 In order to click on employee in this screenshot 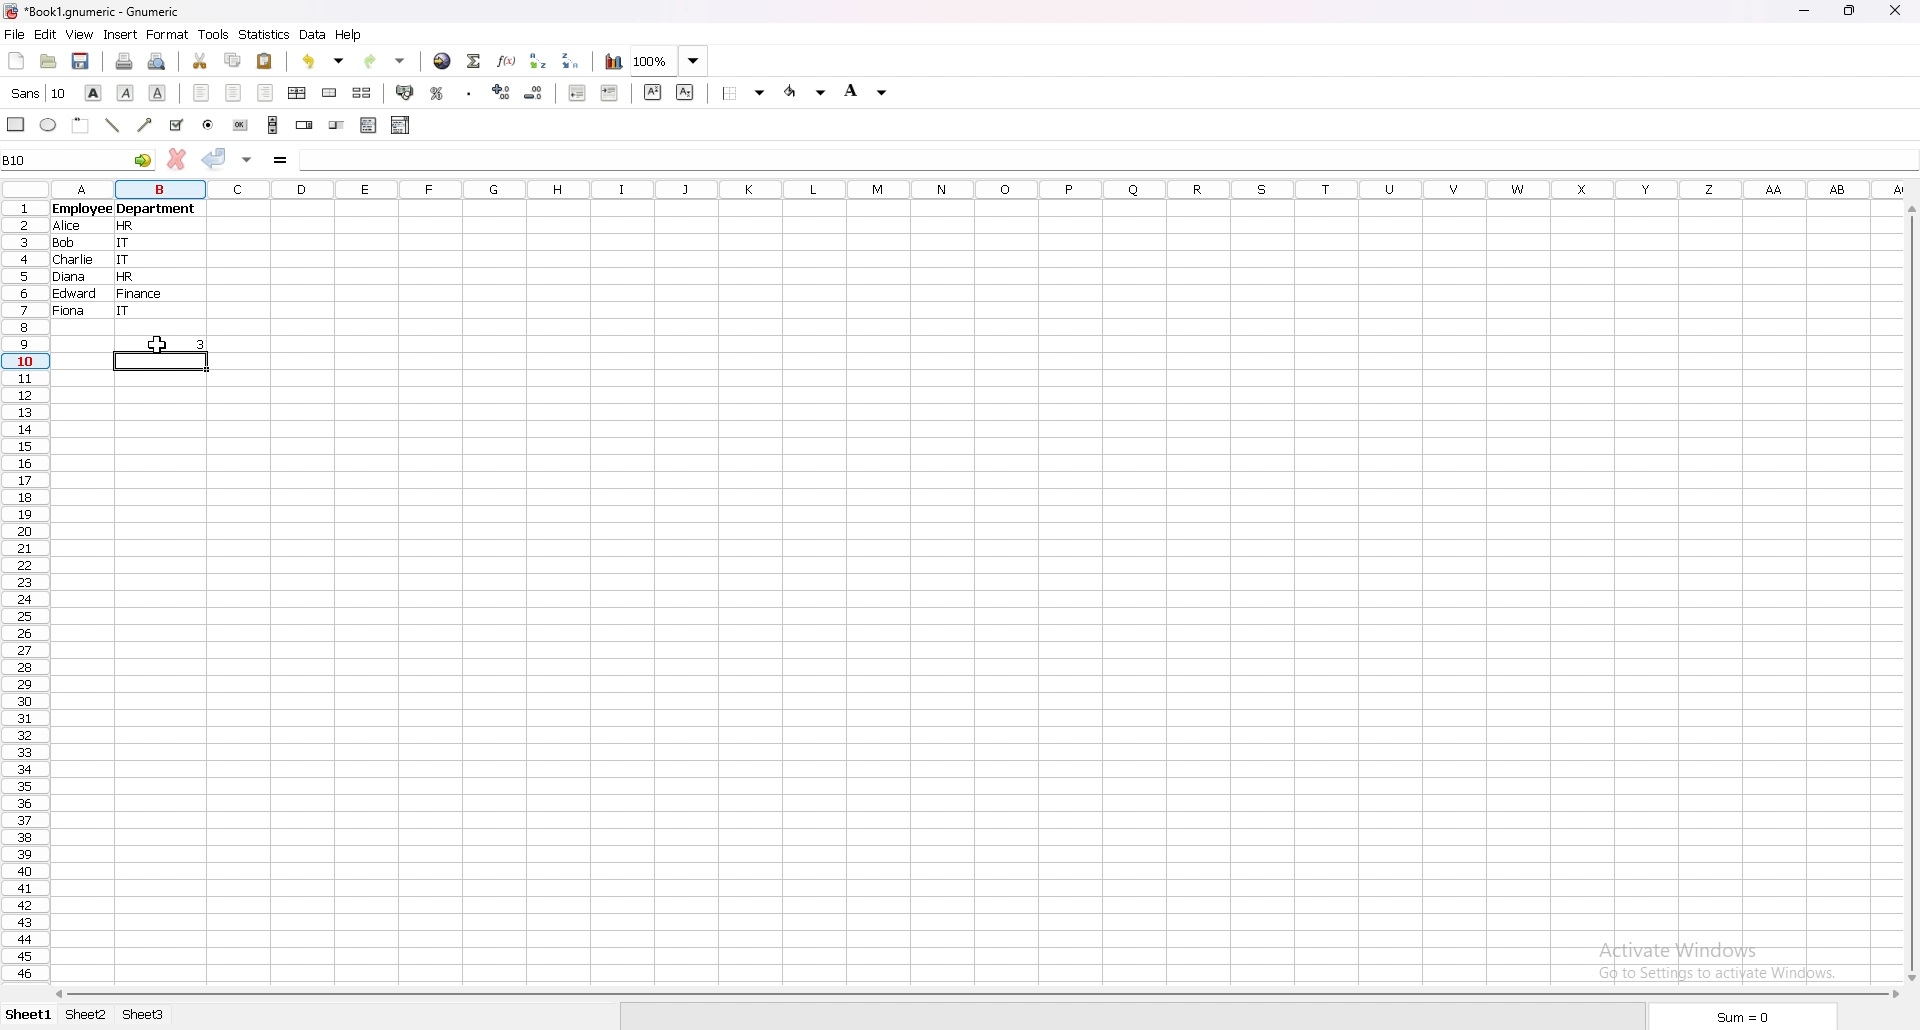, I will do `click(81, 210)`.